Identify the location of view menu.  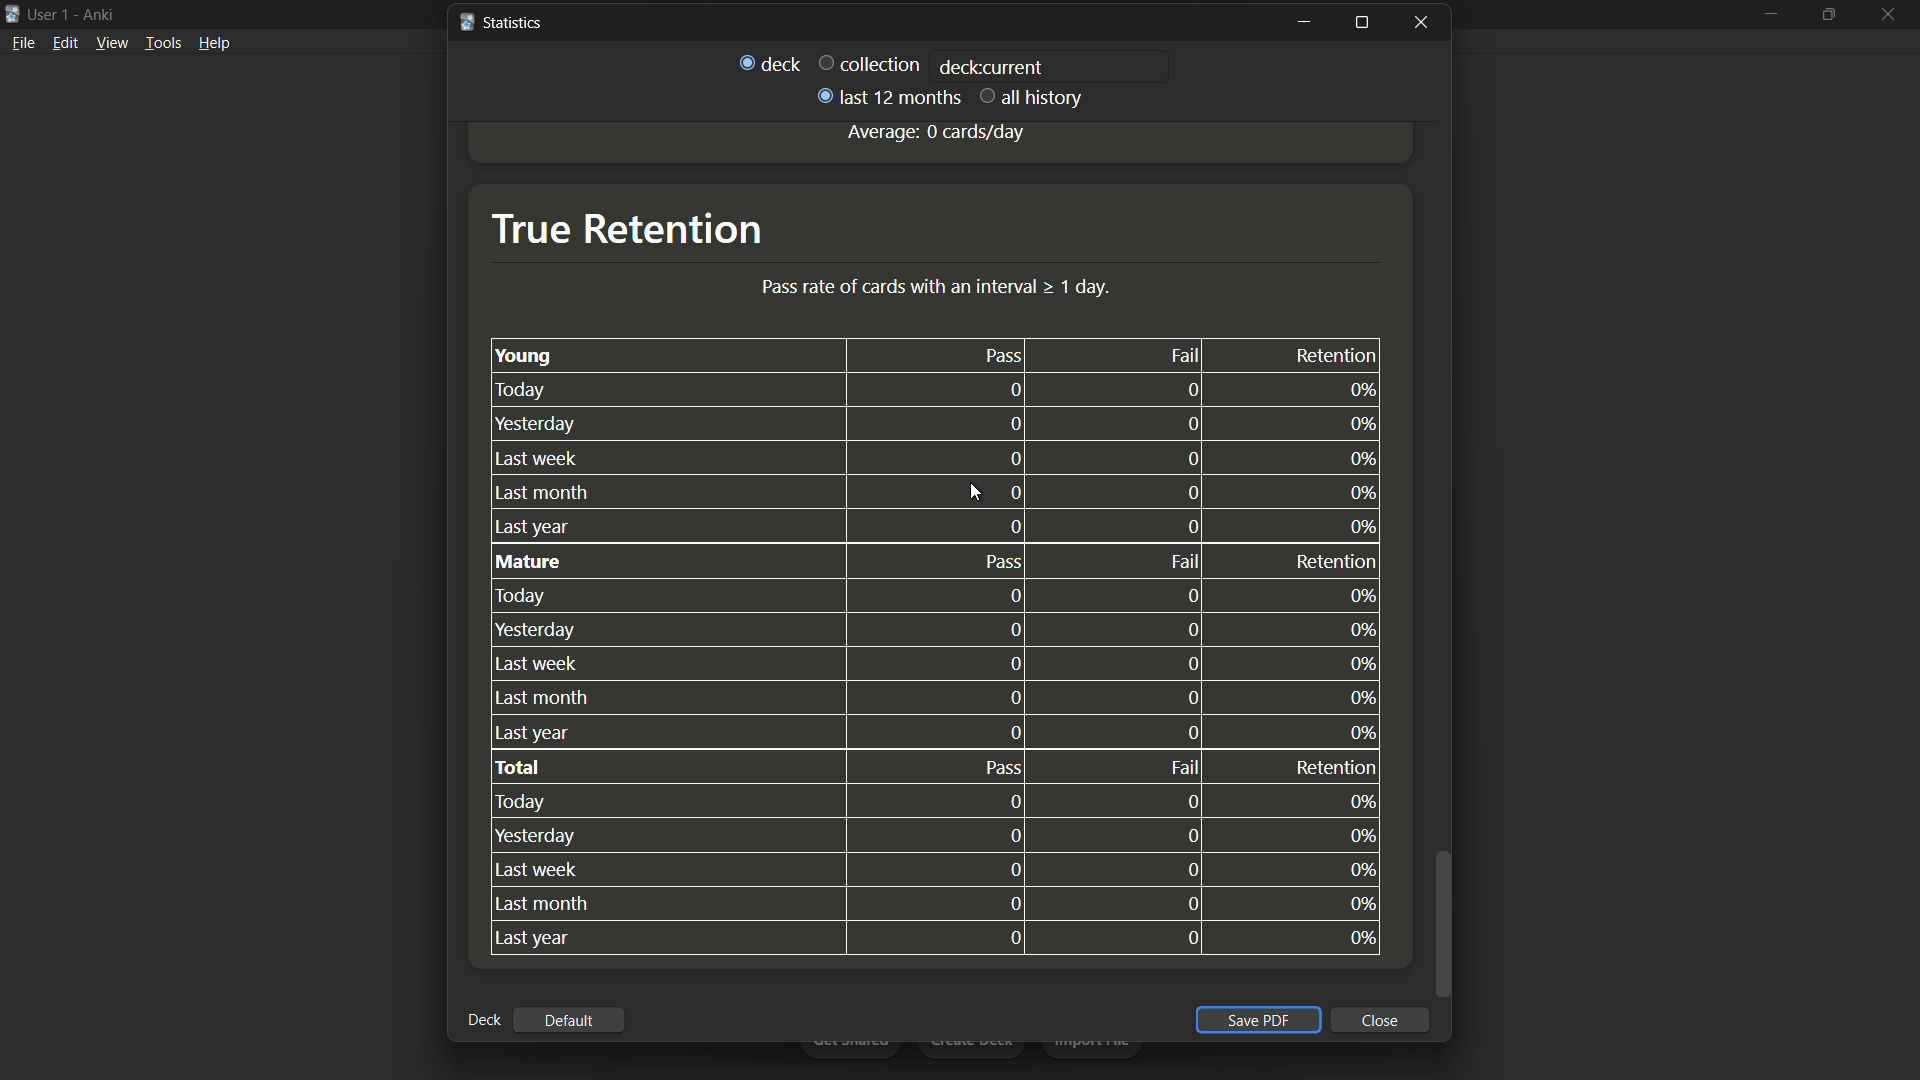
(112, 43).